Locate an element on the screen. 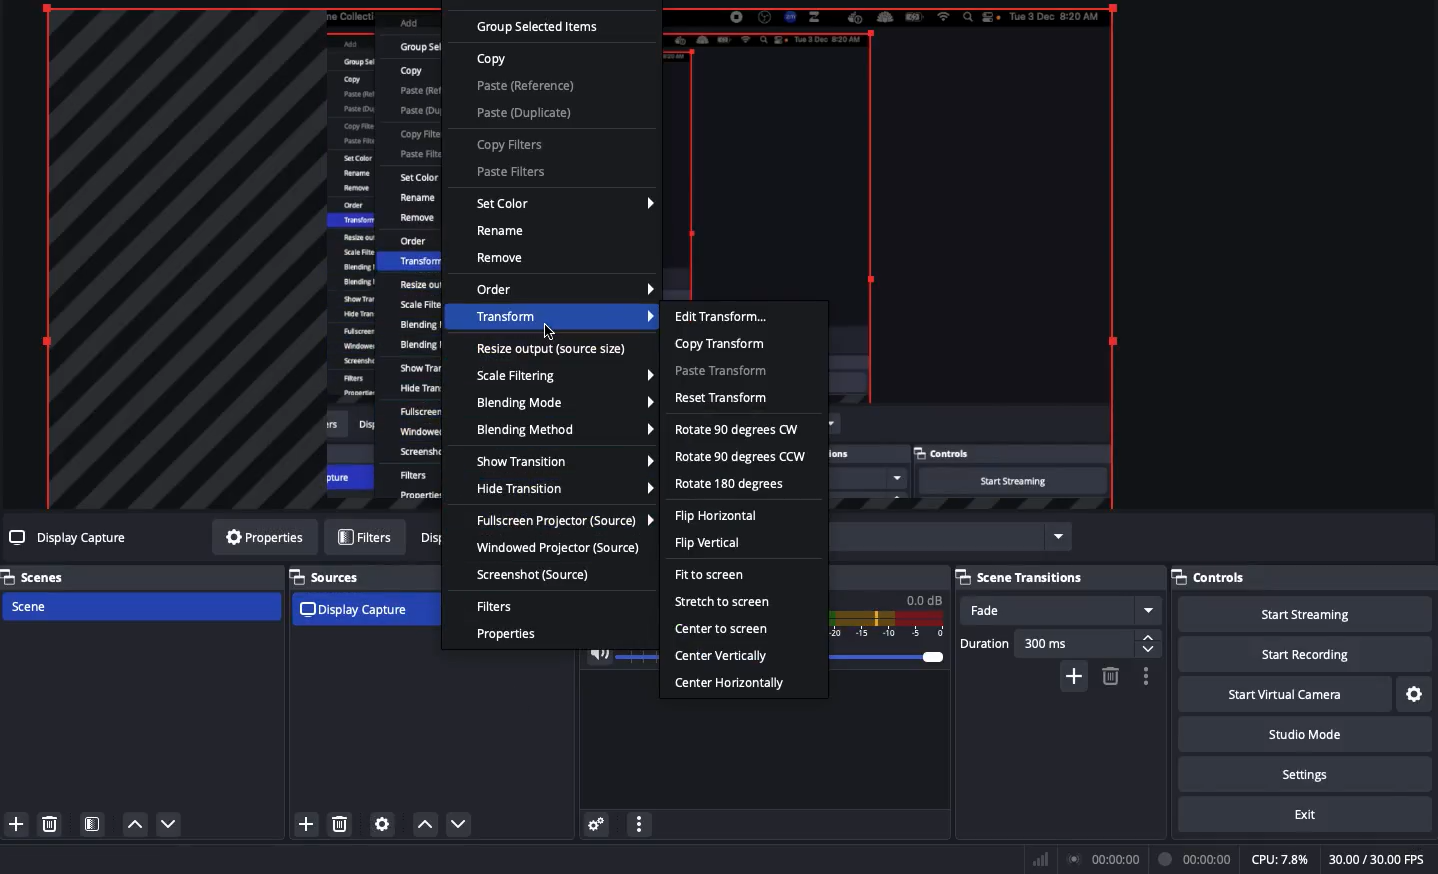 This screenshot has height=874, width=1438. Center to screen is located at coordinates (723, 628).